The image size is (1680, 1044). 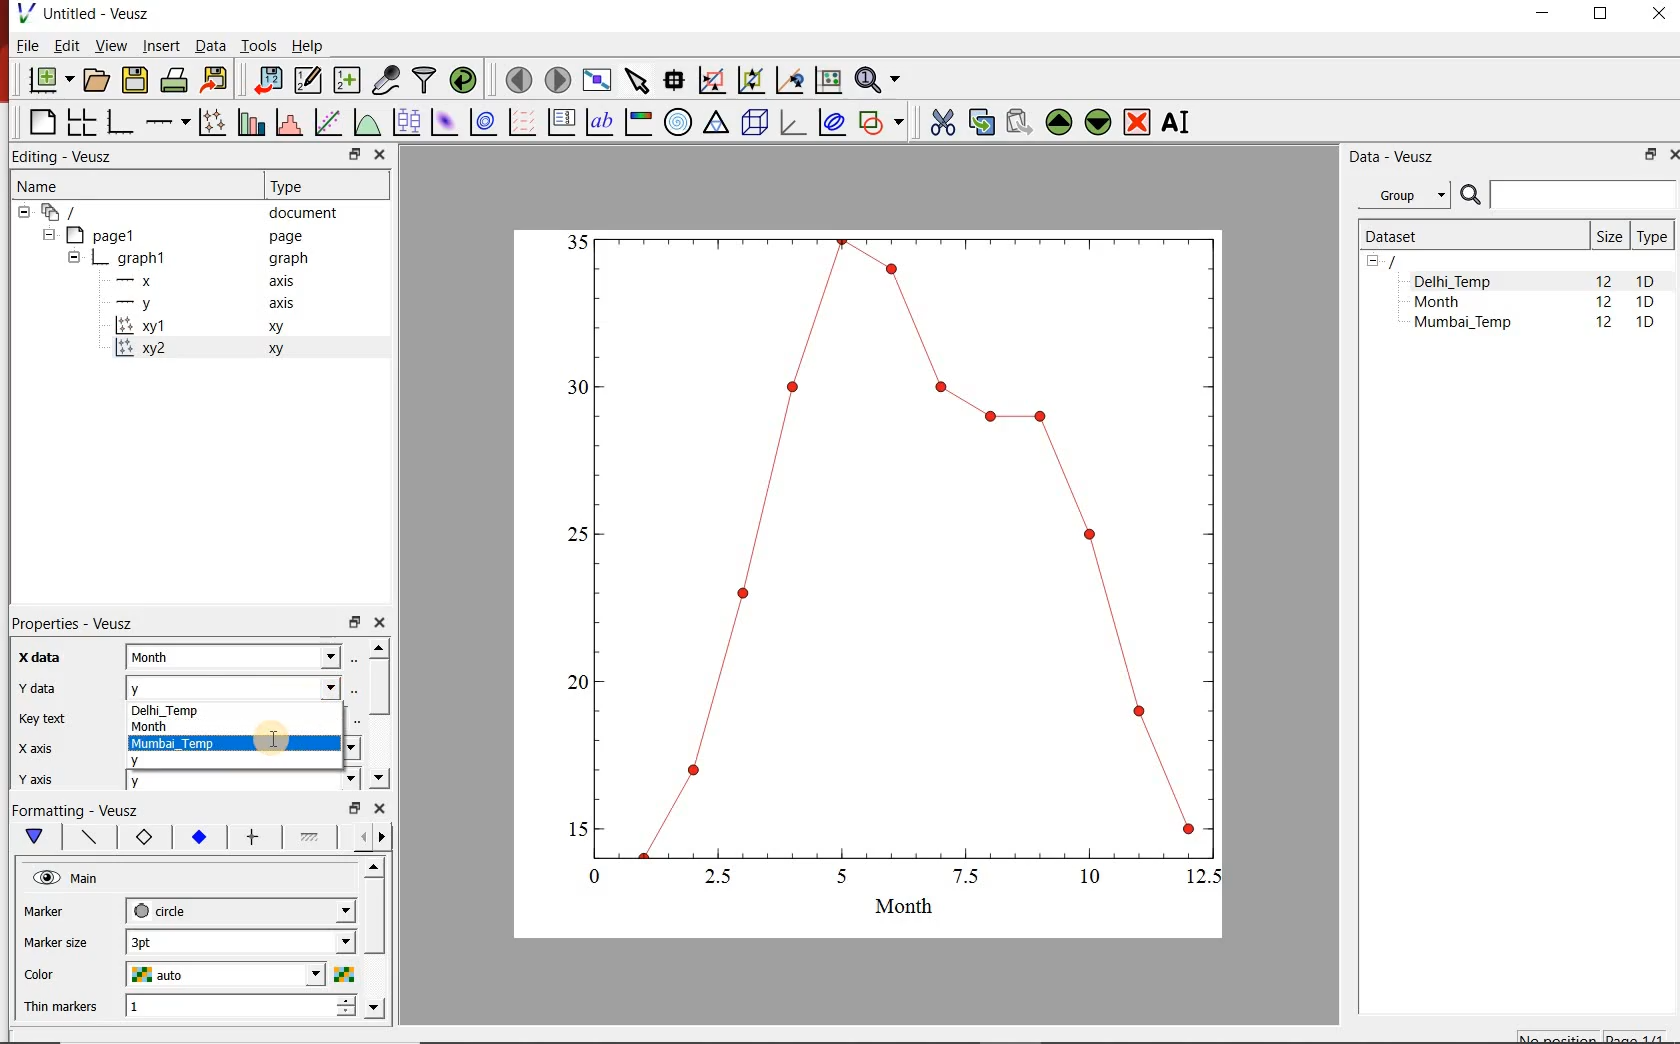 What do you see at coordinates (1462, 324) in the screenshot?
I see `Mumbai_Temp` at bounding box center [1462, 324].